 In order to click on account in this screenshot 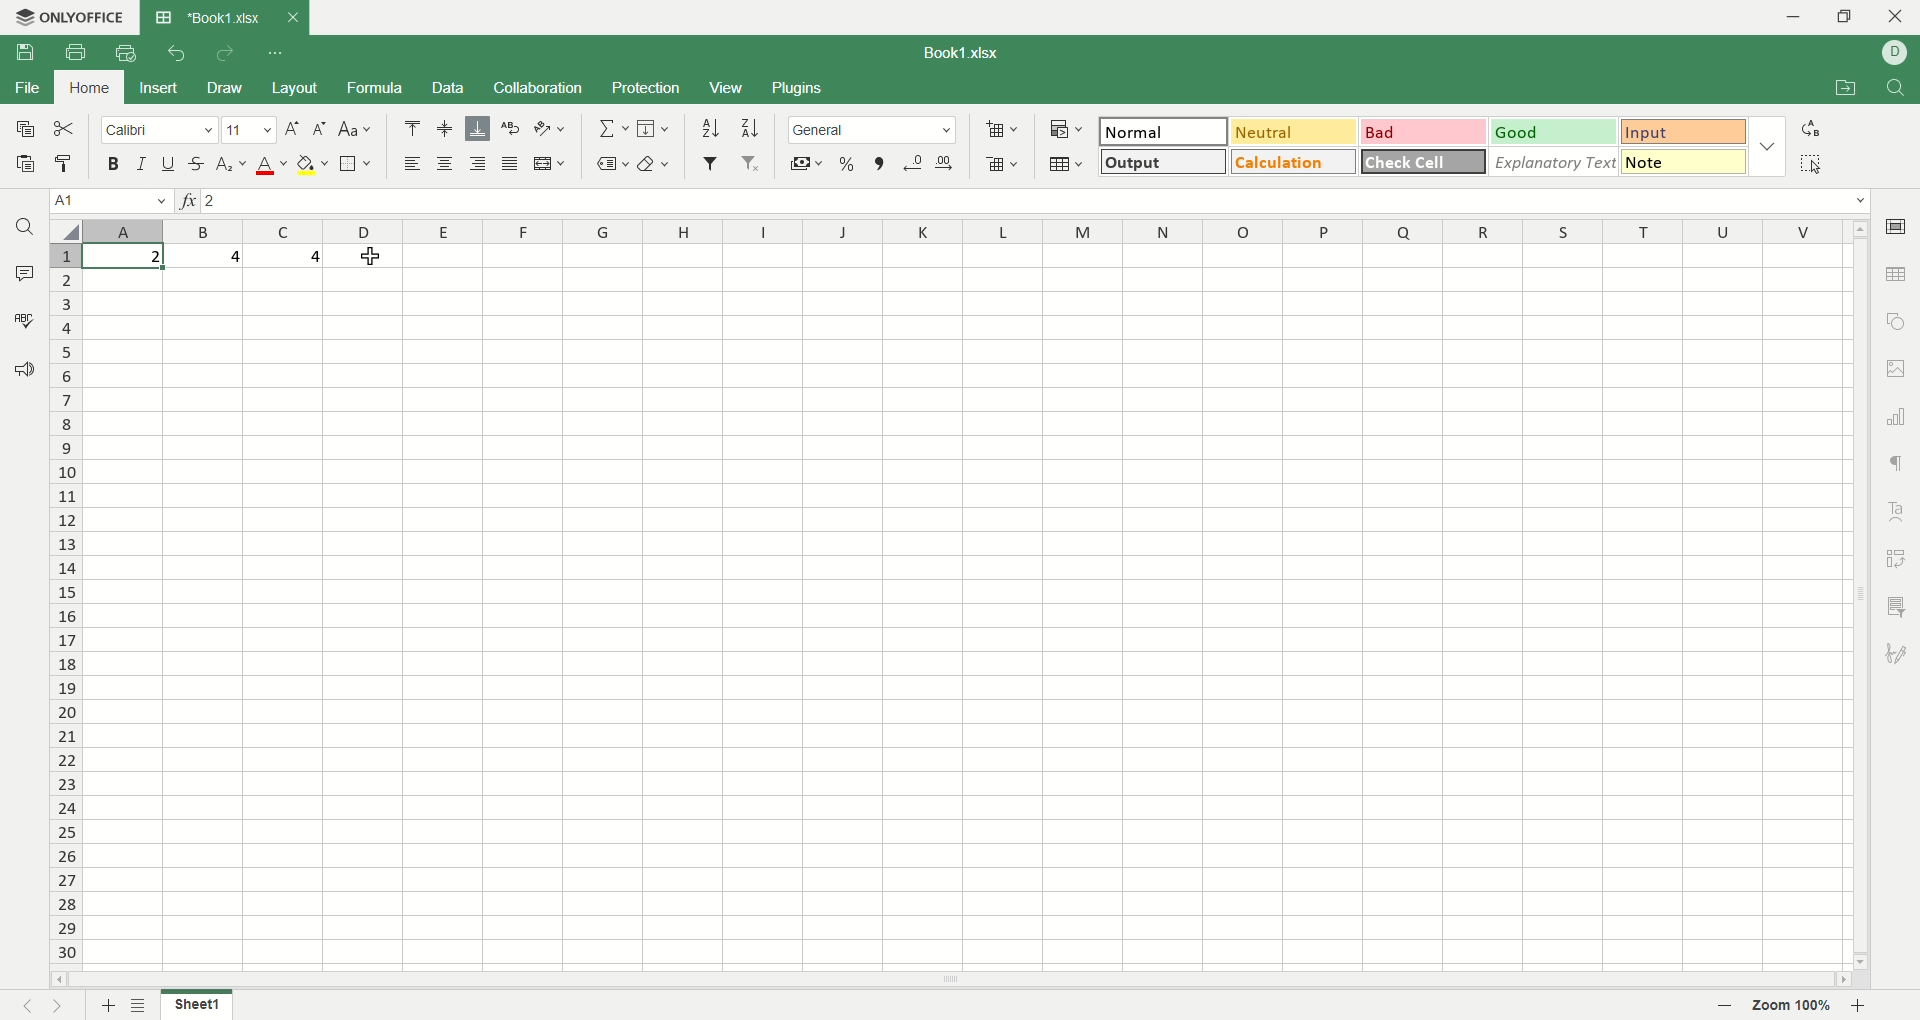, I will do `click(1895, 54)`.